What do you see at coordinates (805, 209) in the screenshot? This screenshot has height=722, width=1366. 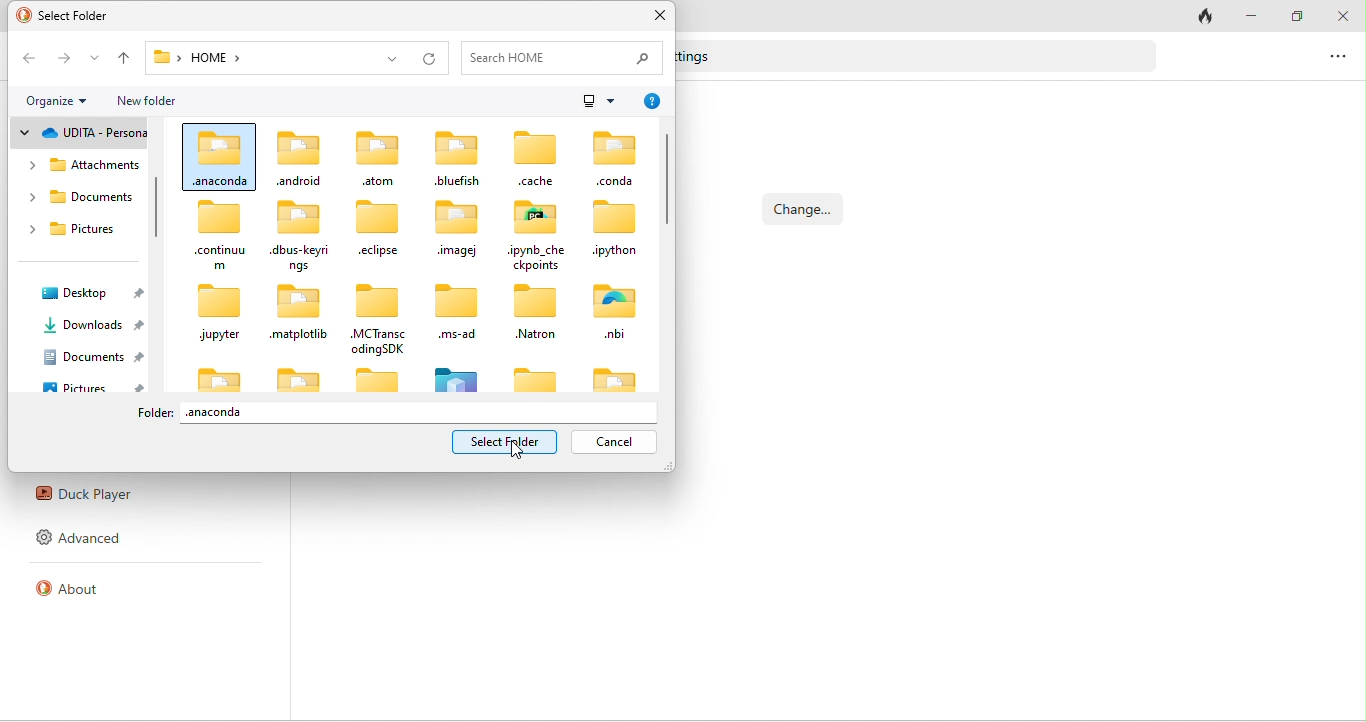 I see `change` at bounding box center [805, 209].